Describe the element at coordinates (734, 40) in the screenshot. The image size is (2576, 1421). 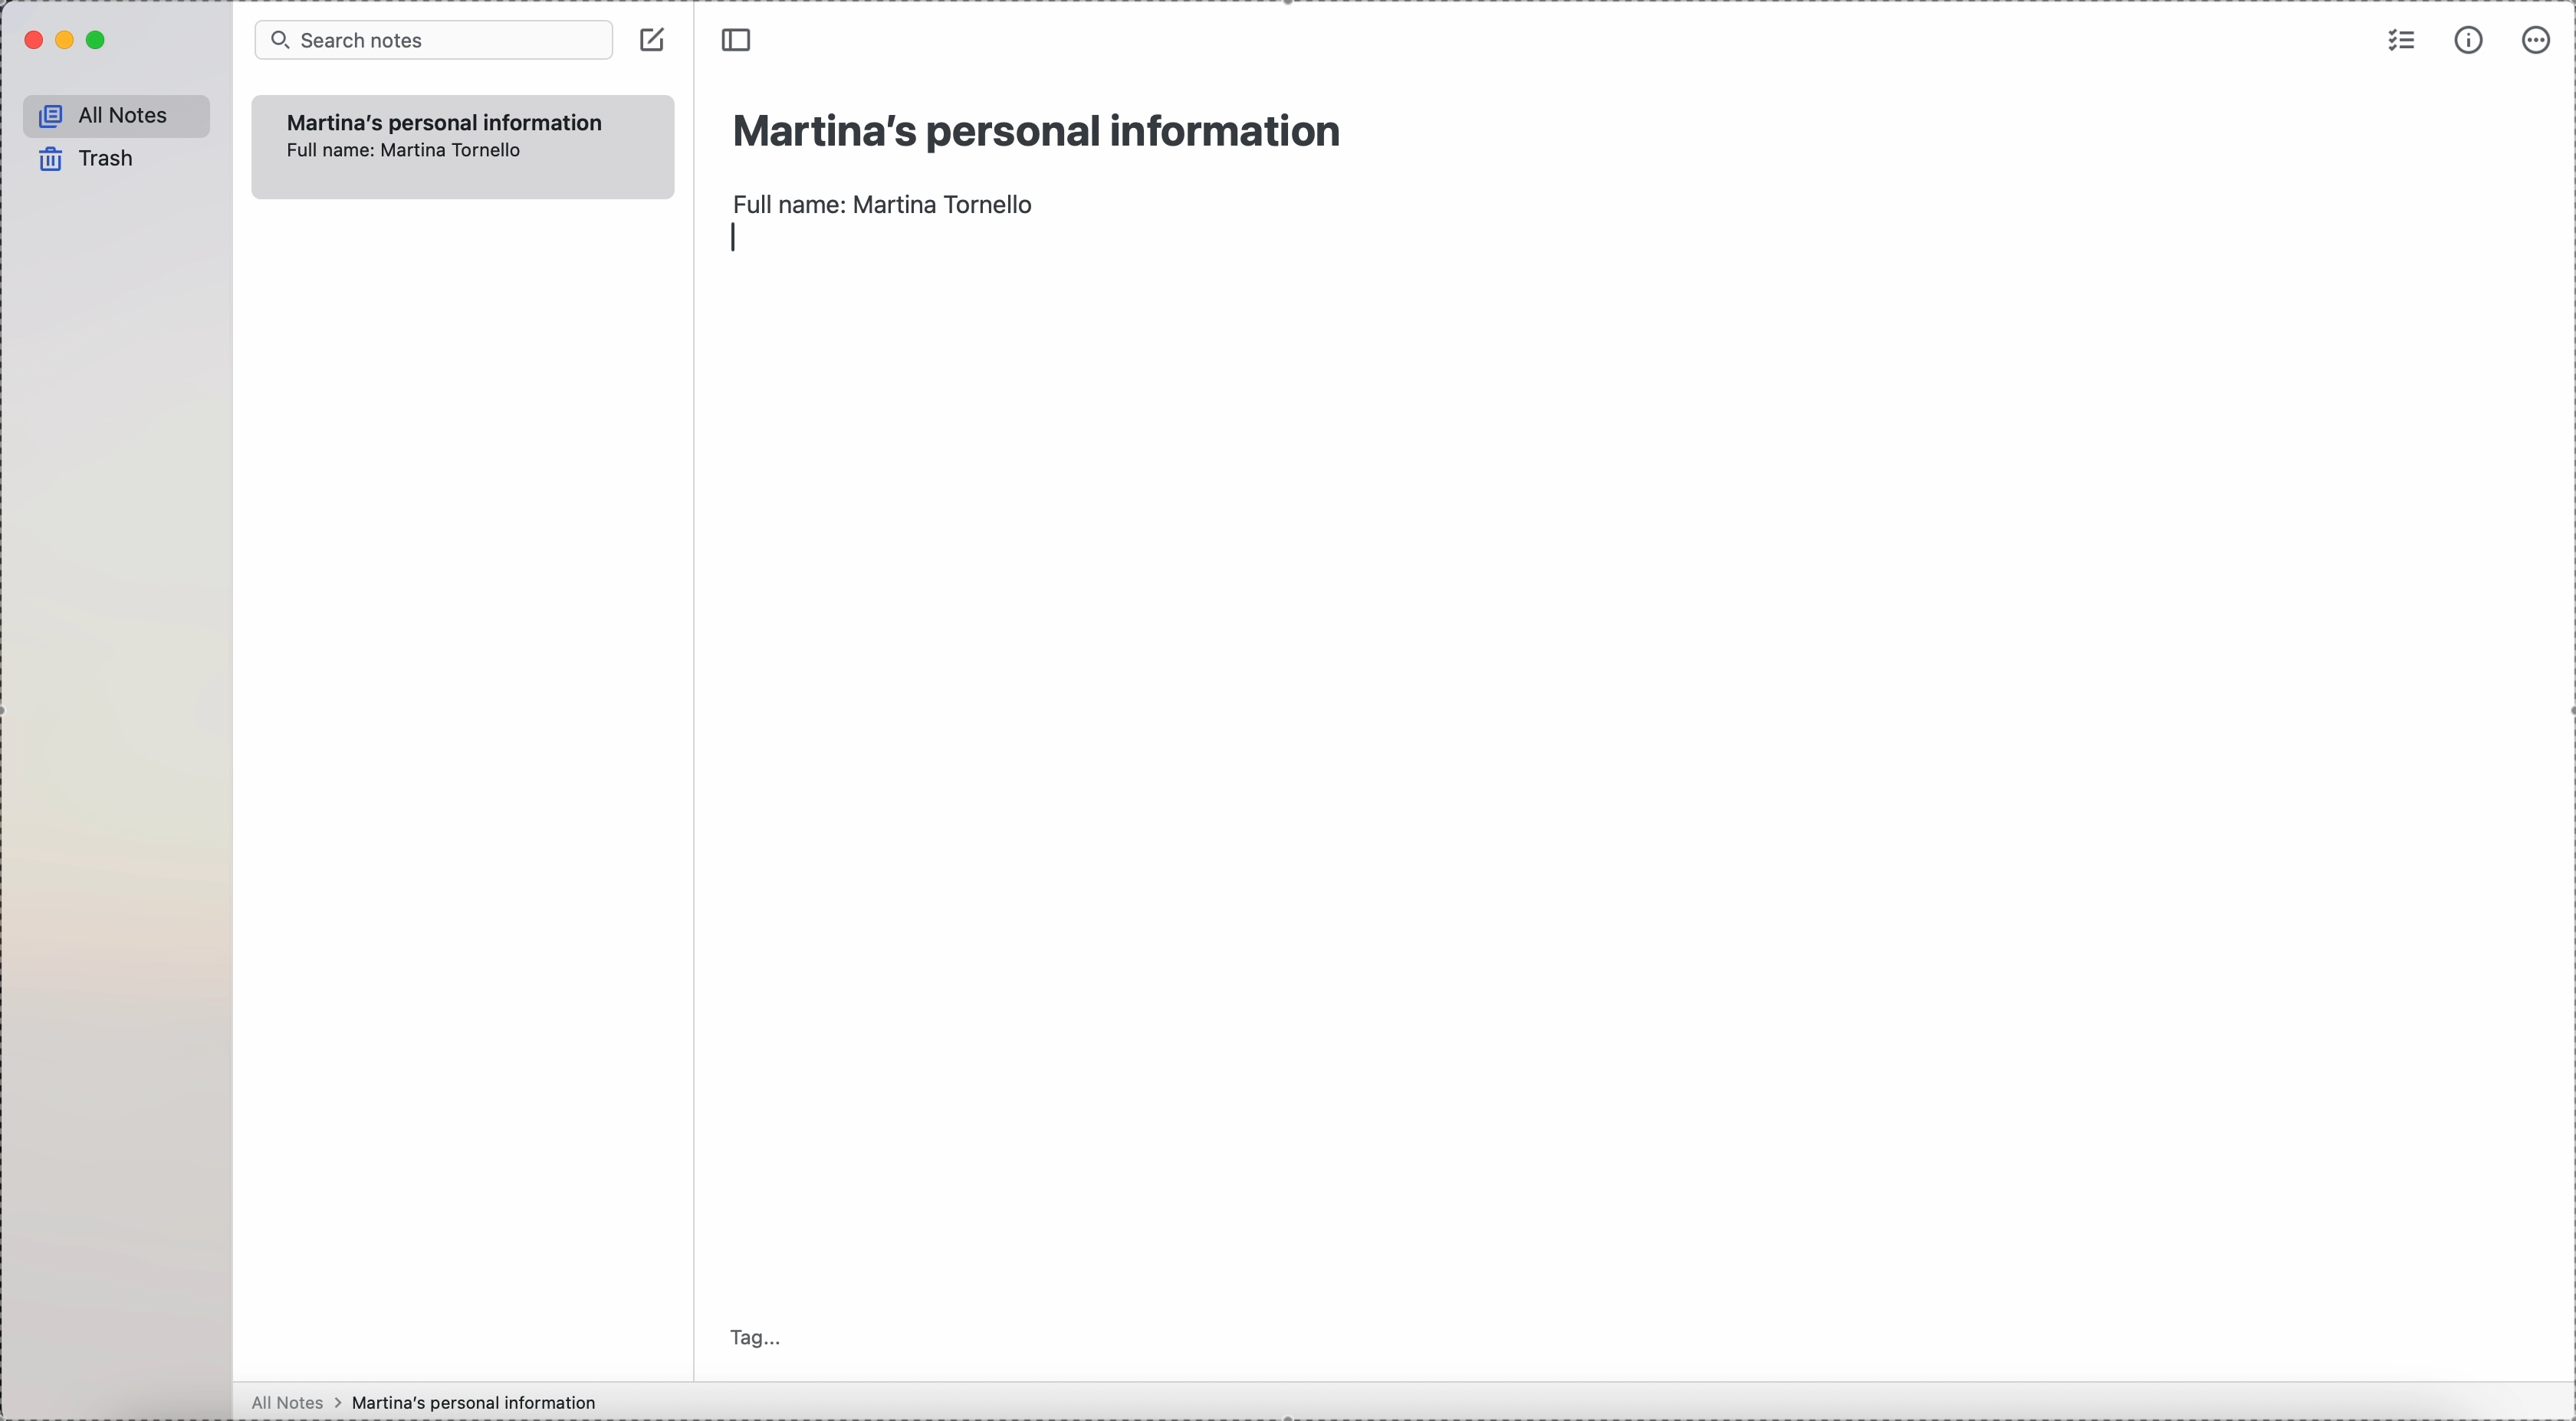
I see `toggle sidebar` at that location.